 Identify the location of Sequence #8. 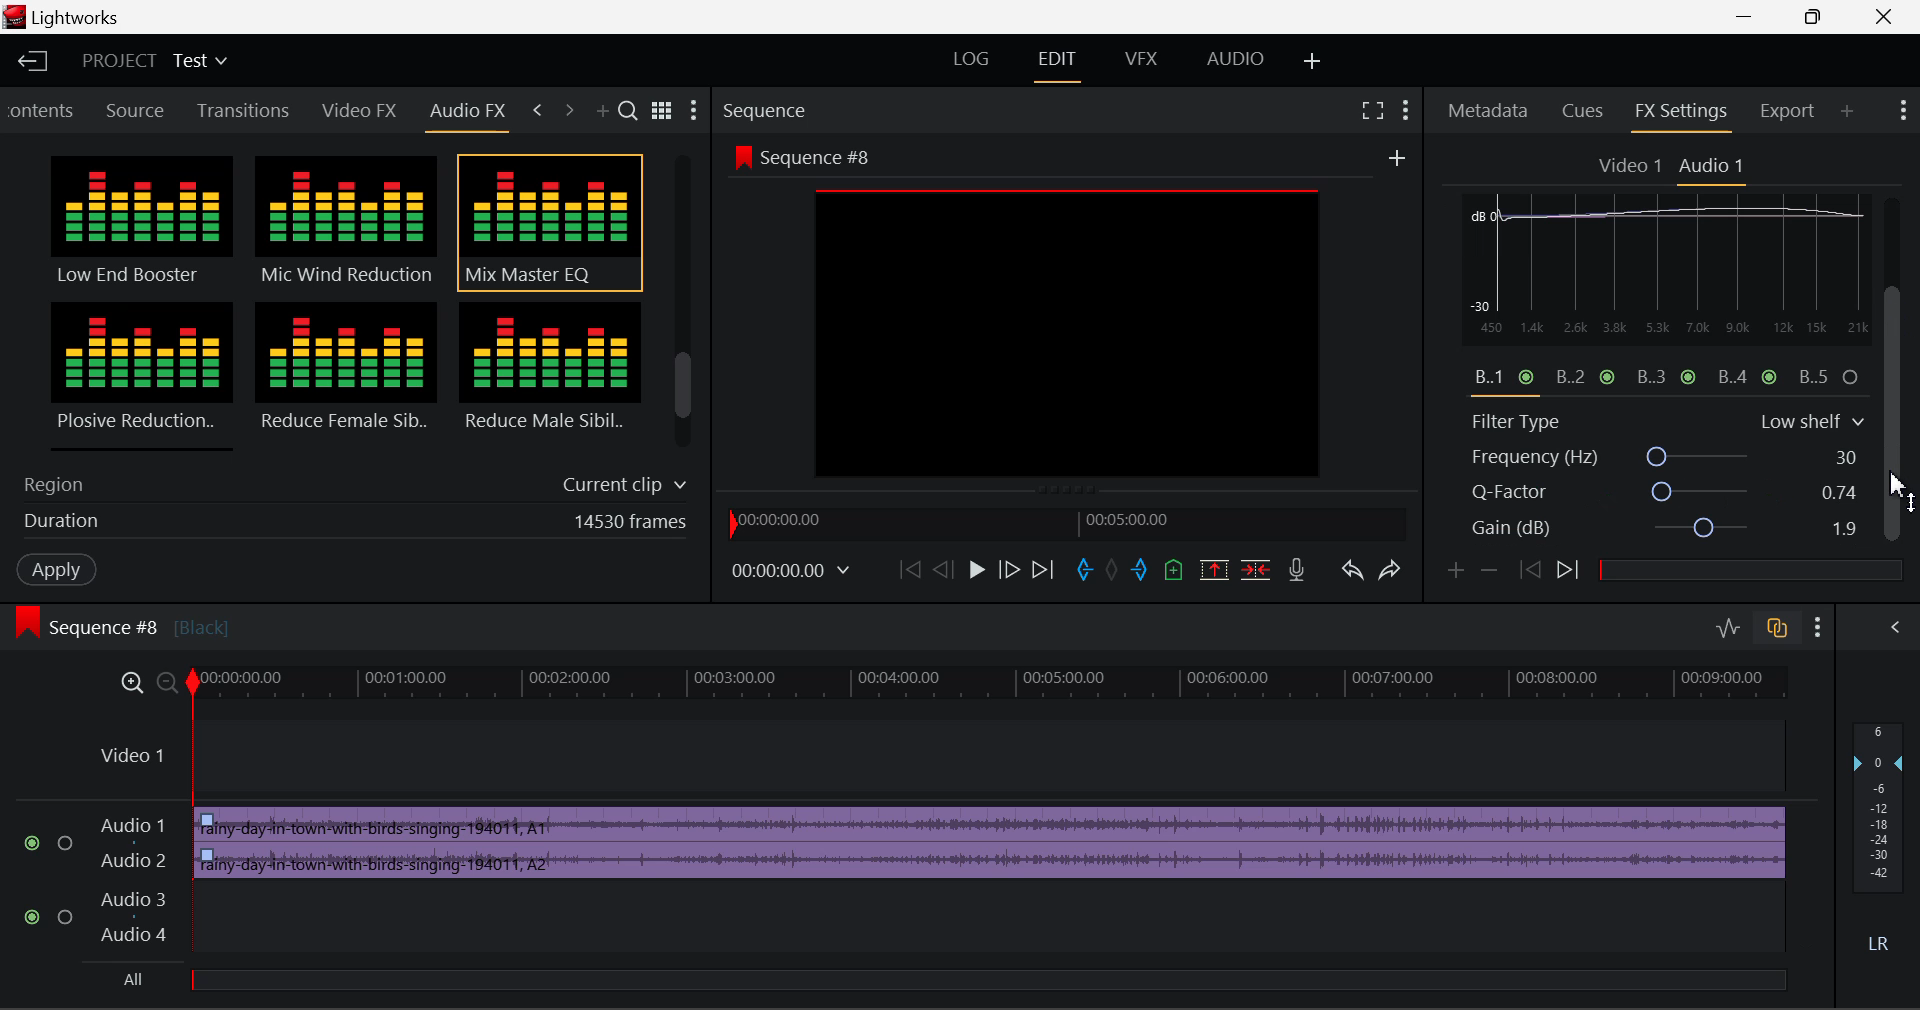
(155, 618).